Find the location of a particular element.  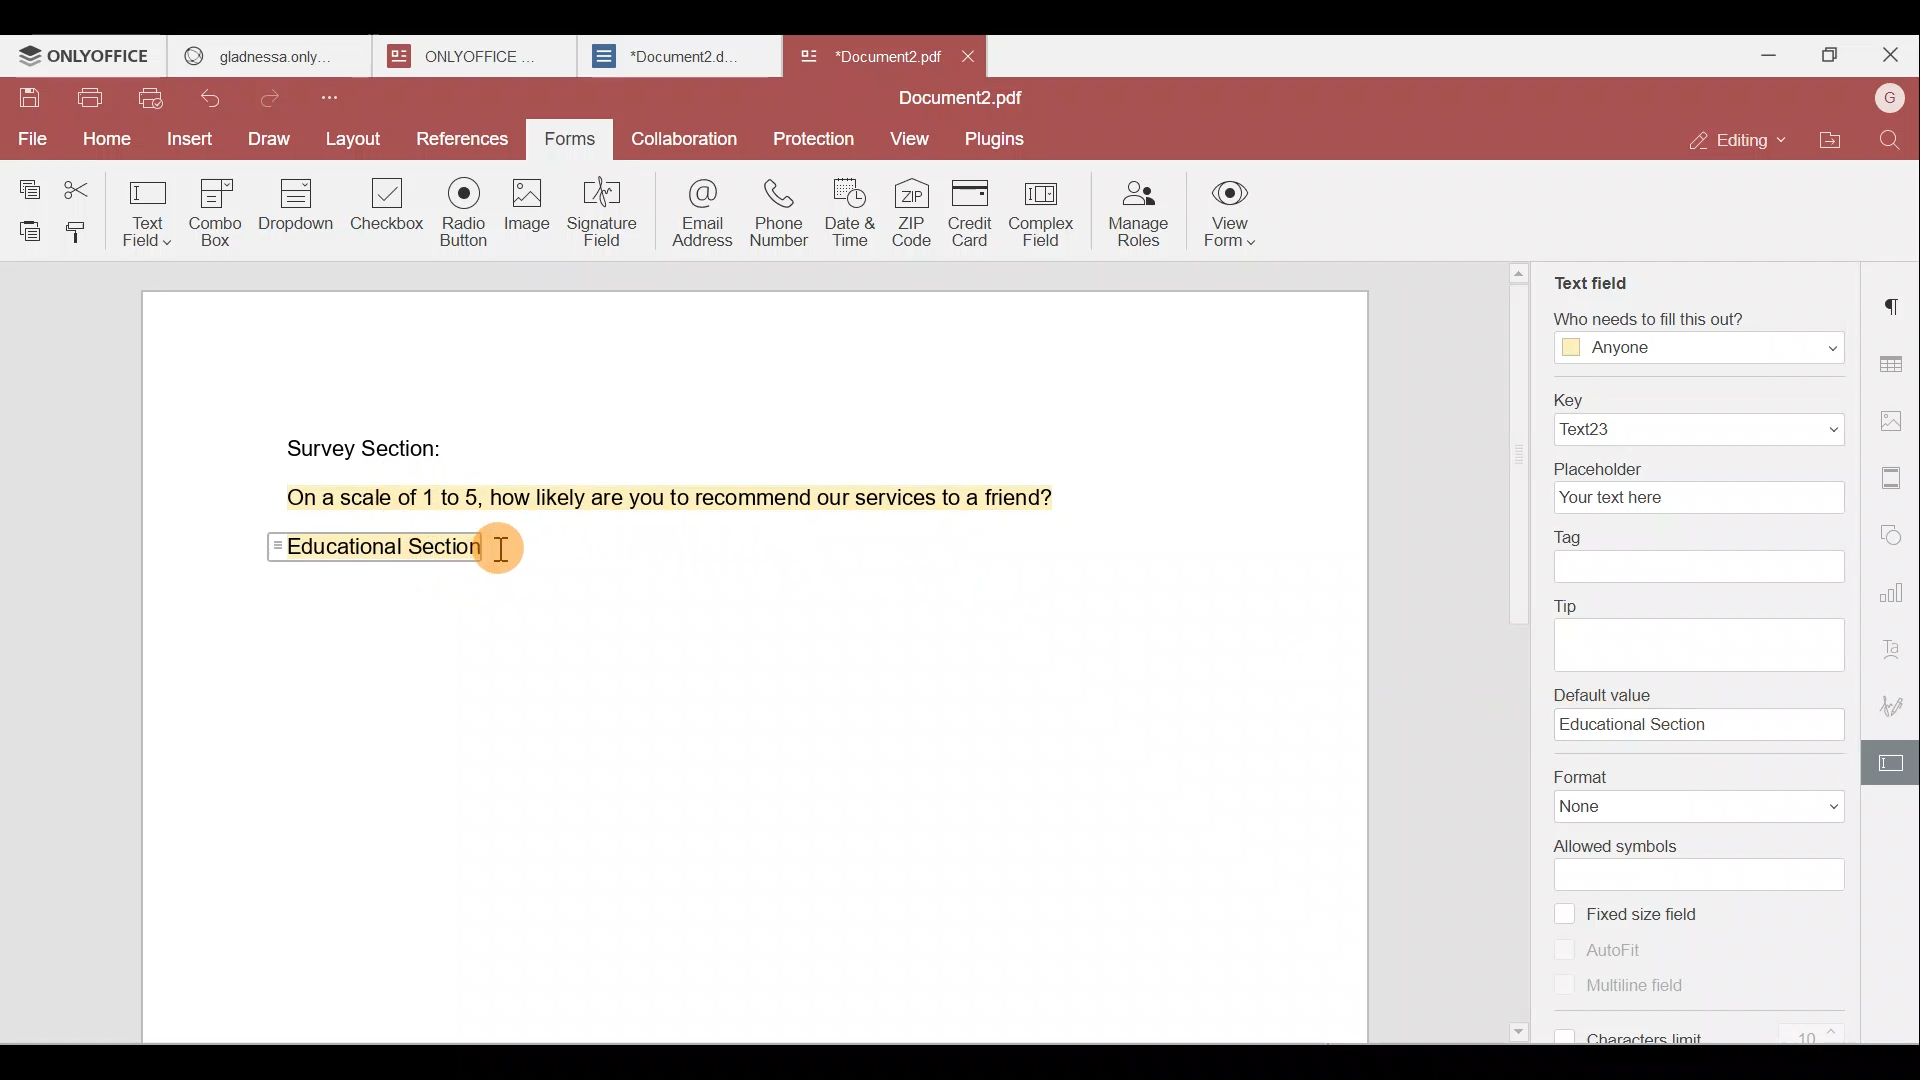

ONLYOFFICE is located at coordinates (86, 56).